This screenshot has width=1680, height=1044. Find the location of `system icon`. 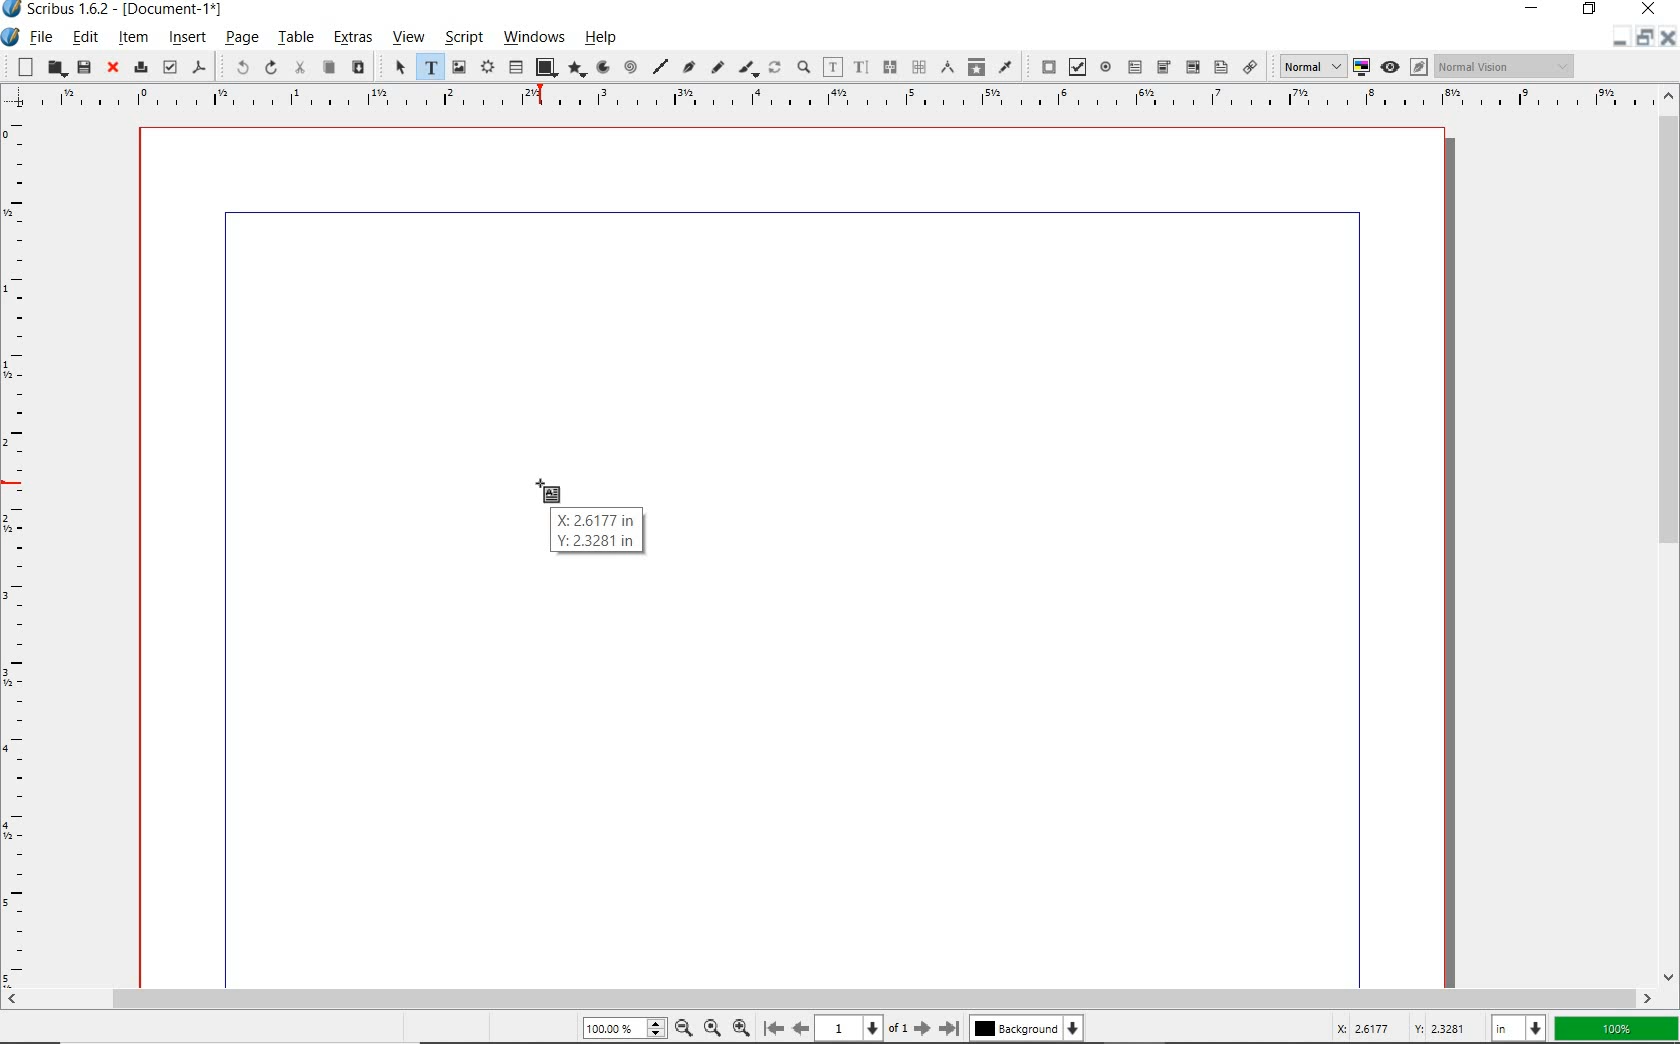

system icon is located at coordinates (9, 37).